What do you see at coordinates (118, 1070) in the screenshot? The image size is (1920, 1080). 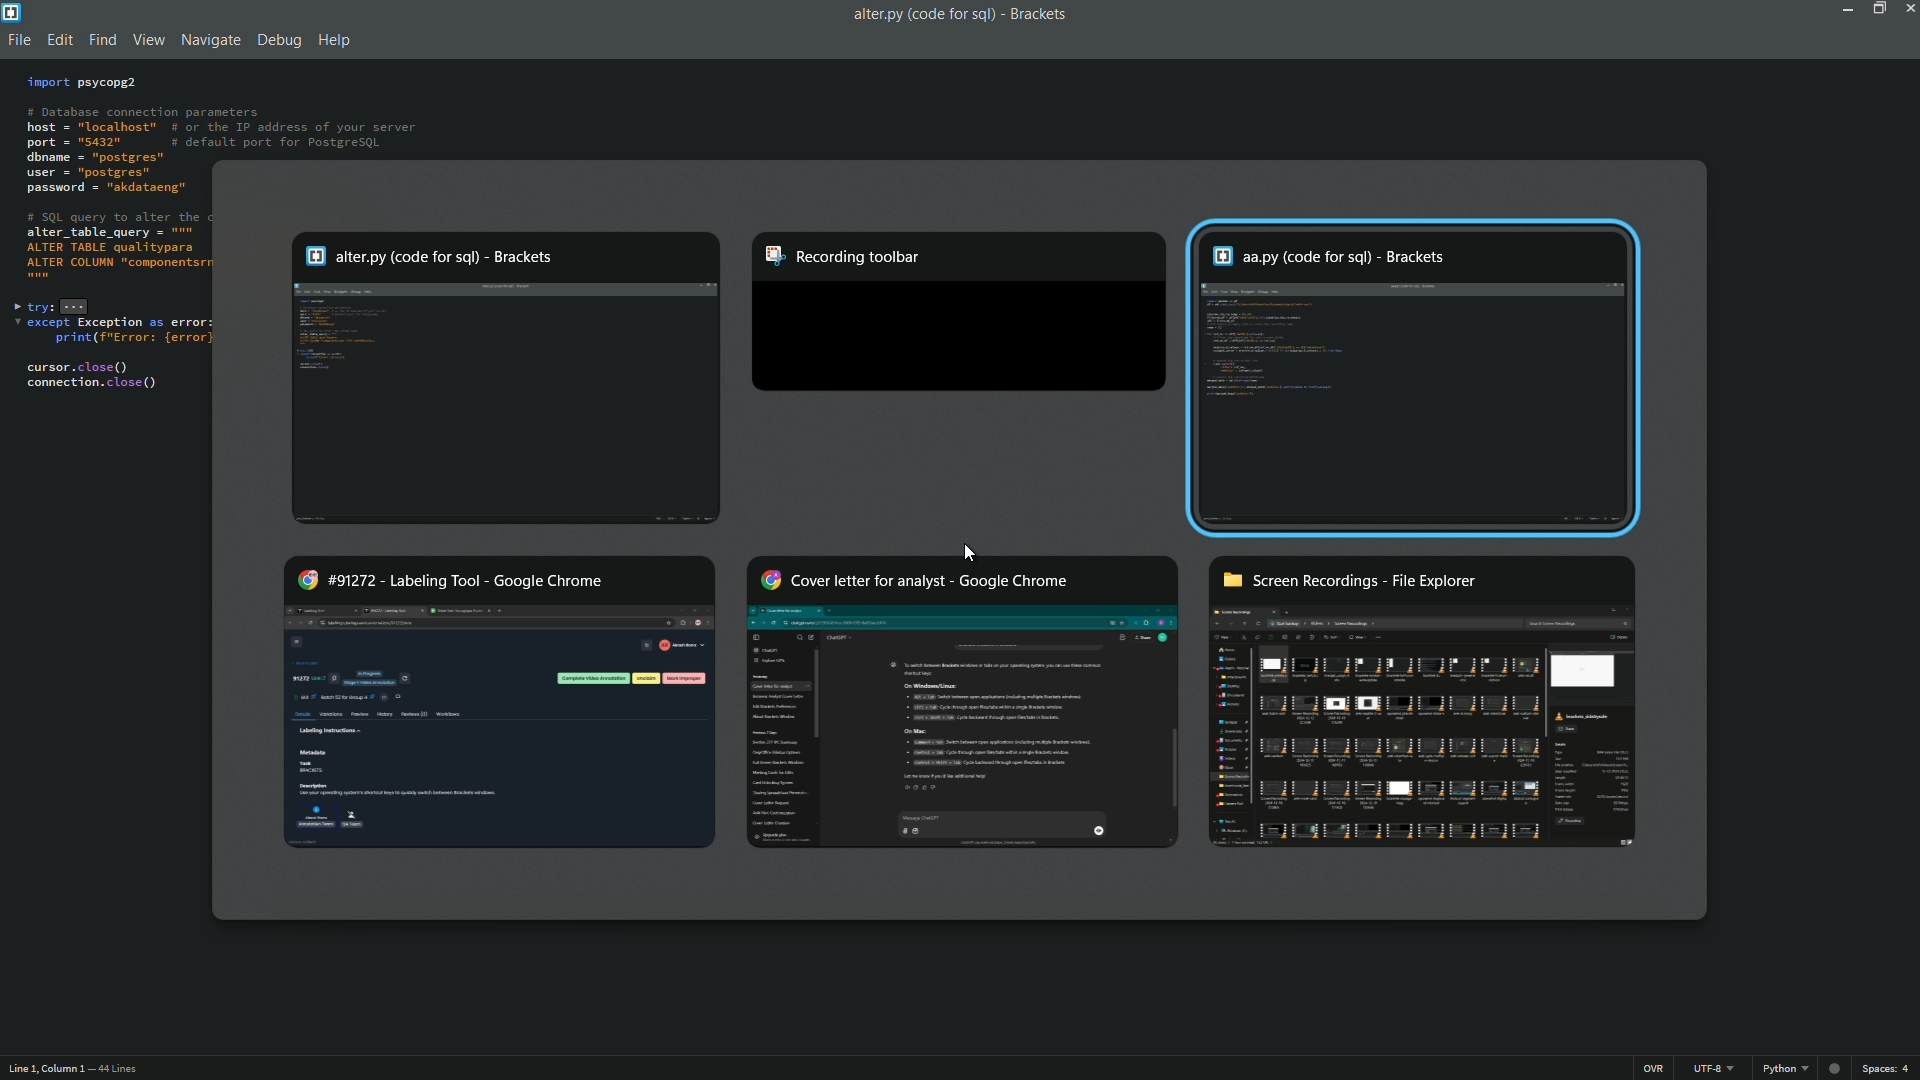 I see `44 lines` at bounding box center [118, 1070].